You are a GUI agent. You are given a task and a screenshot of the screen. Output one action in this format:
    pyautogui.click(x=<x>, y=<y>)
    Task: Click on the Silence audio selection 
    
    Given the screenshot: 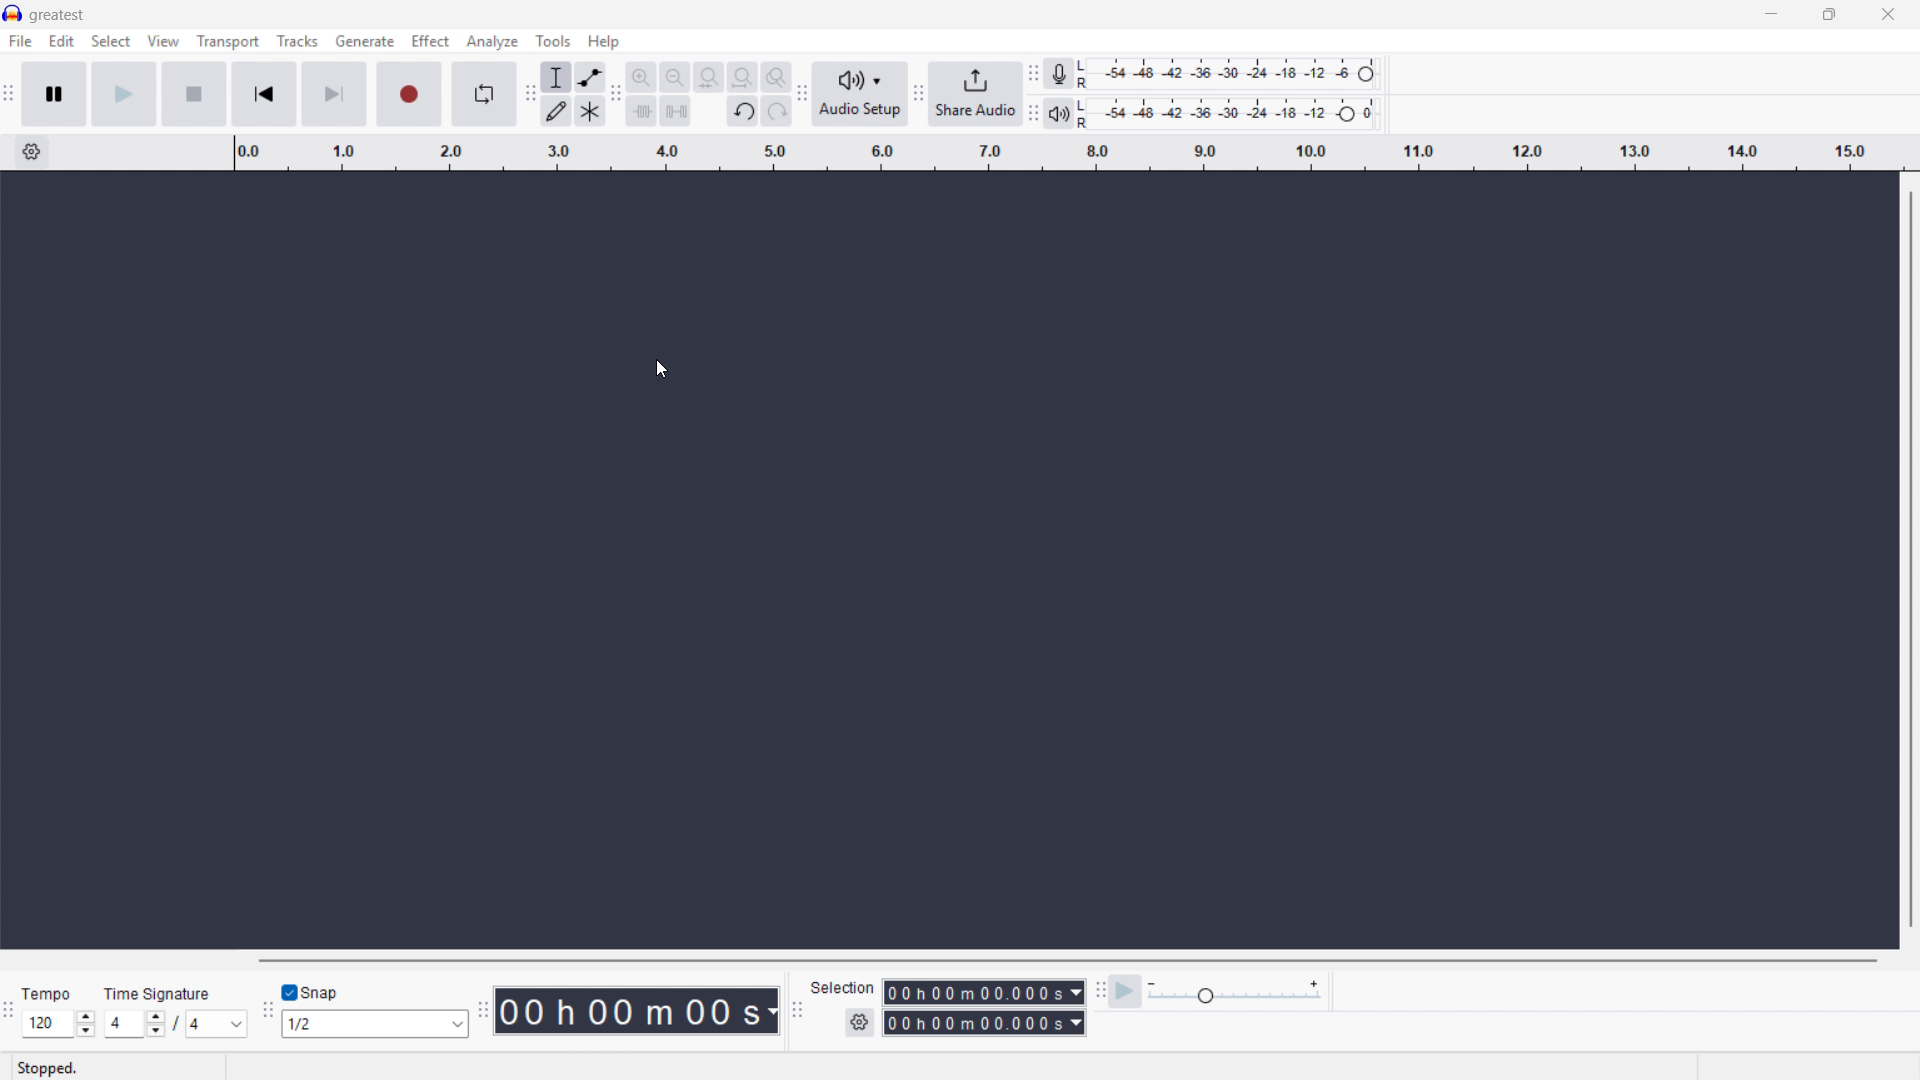 What is the action you would take?
    pyautogui.click(x=675, y=111)
    